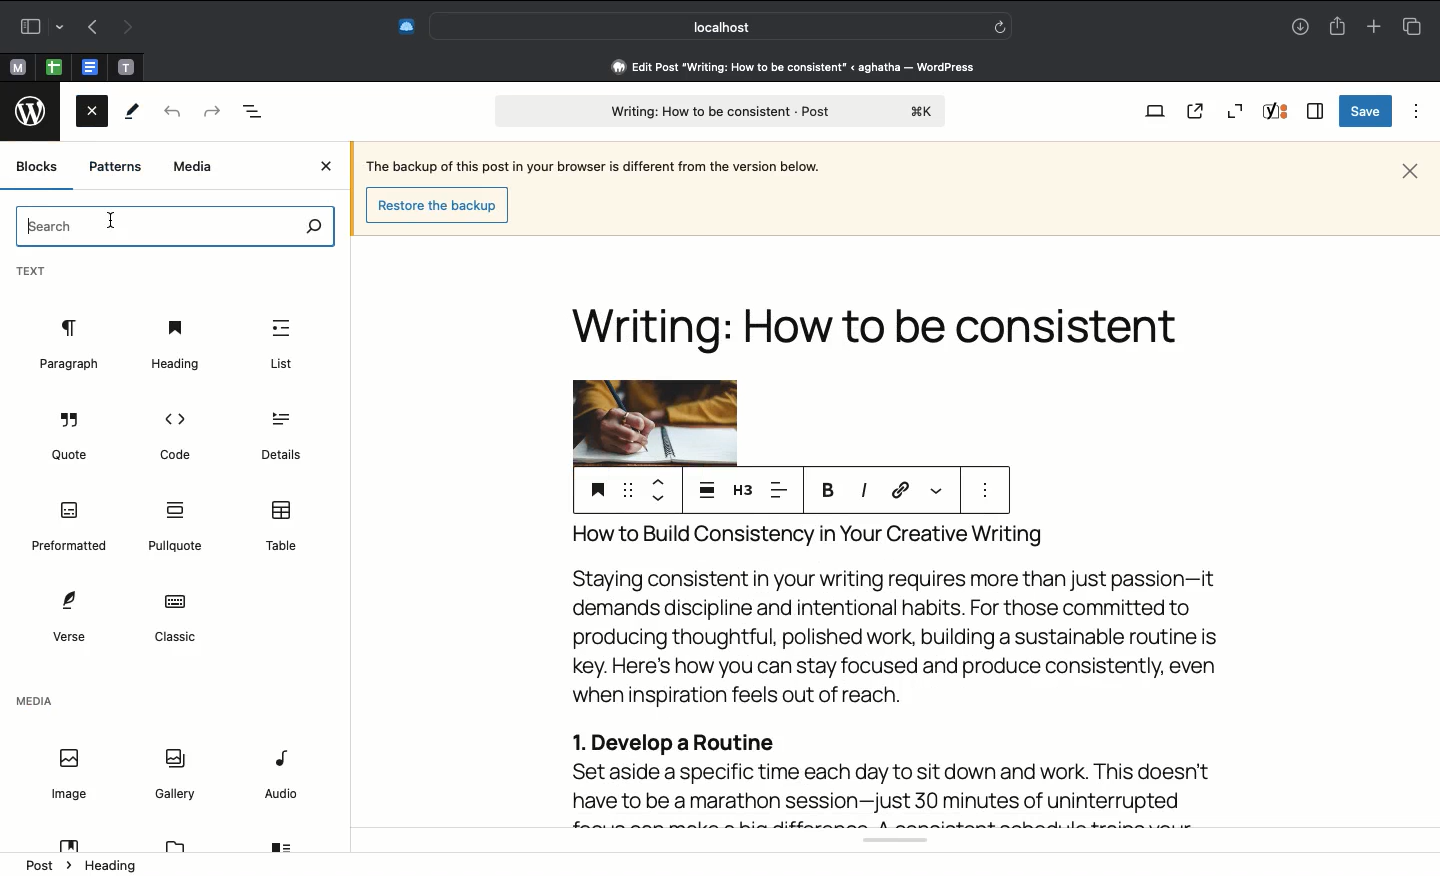 The width and height of the screenshot is (1440, 876). I want to click on Bold, so click(829, 489).